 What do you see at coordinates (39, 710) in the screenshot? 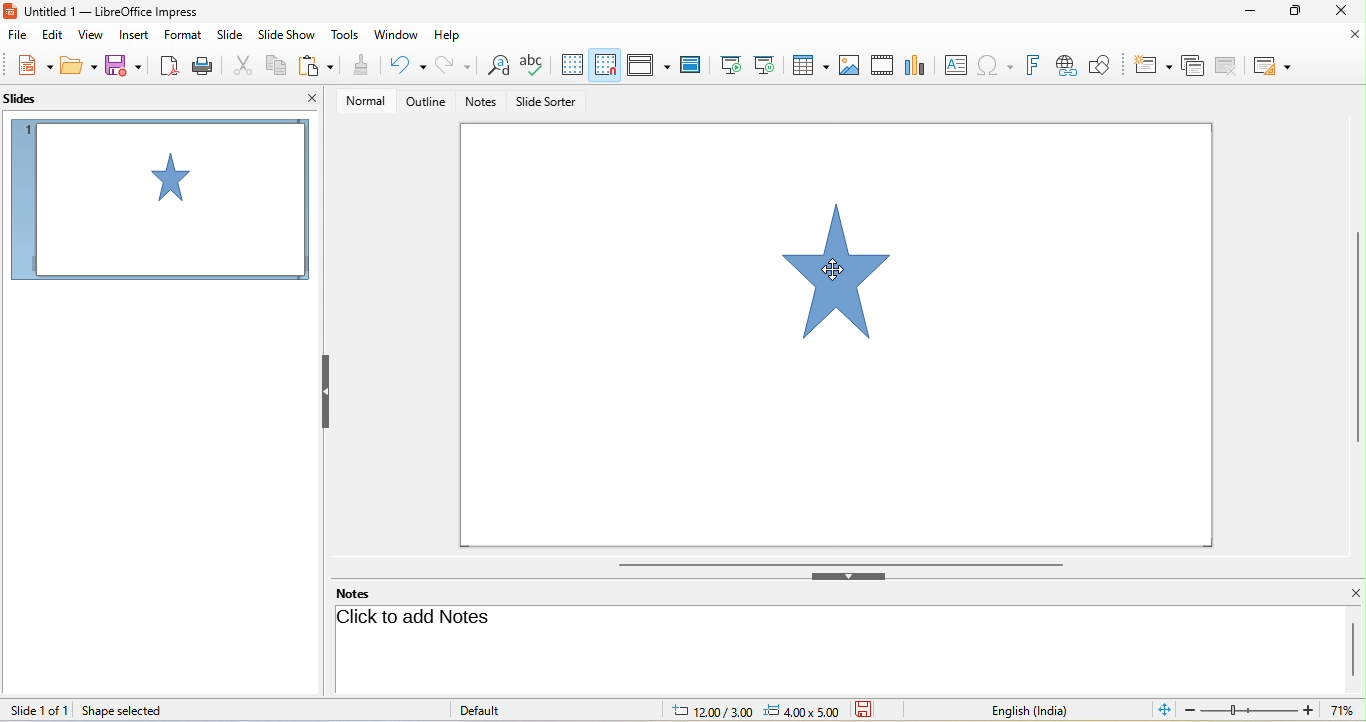
I see `slide 1 of 1` at bounding box center [39, 710].